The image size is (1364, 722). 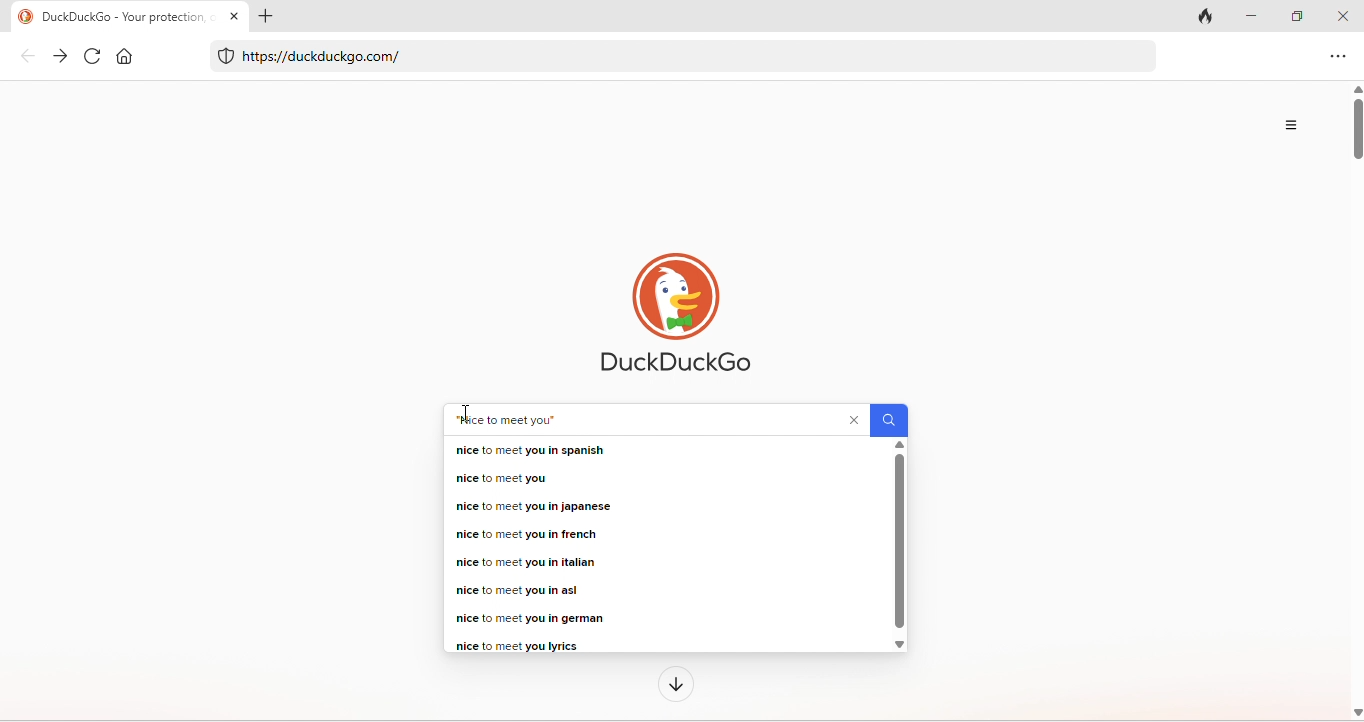 What do you see at coordinates (677, 684) in the screenshot?
I see `down arrow` at bounding box center [677, 684].